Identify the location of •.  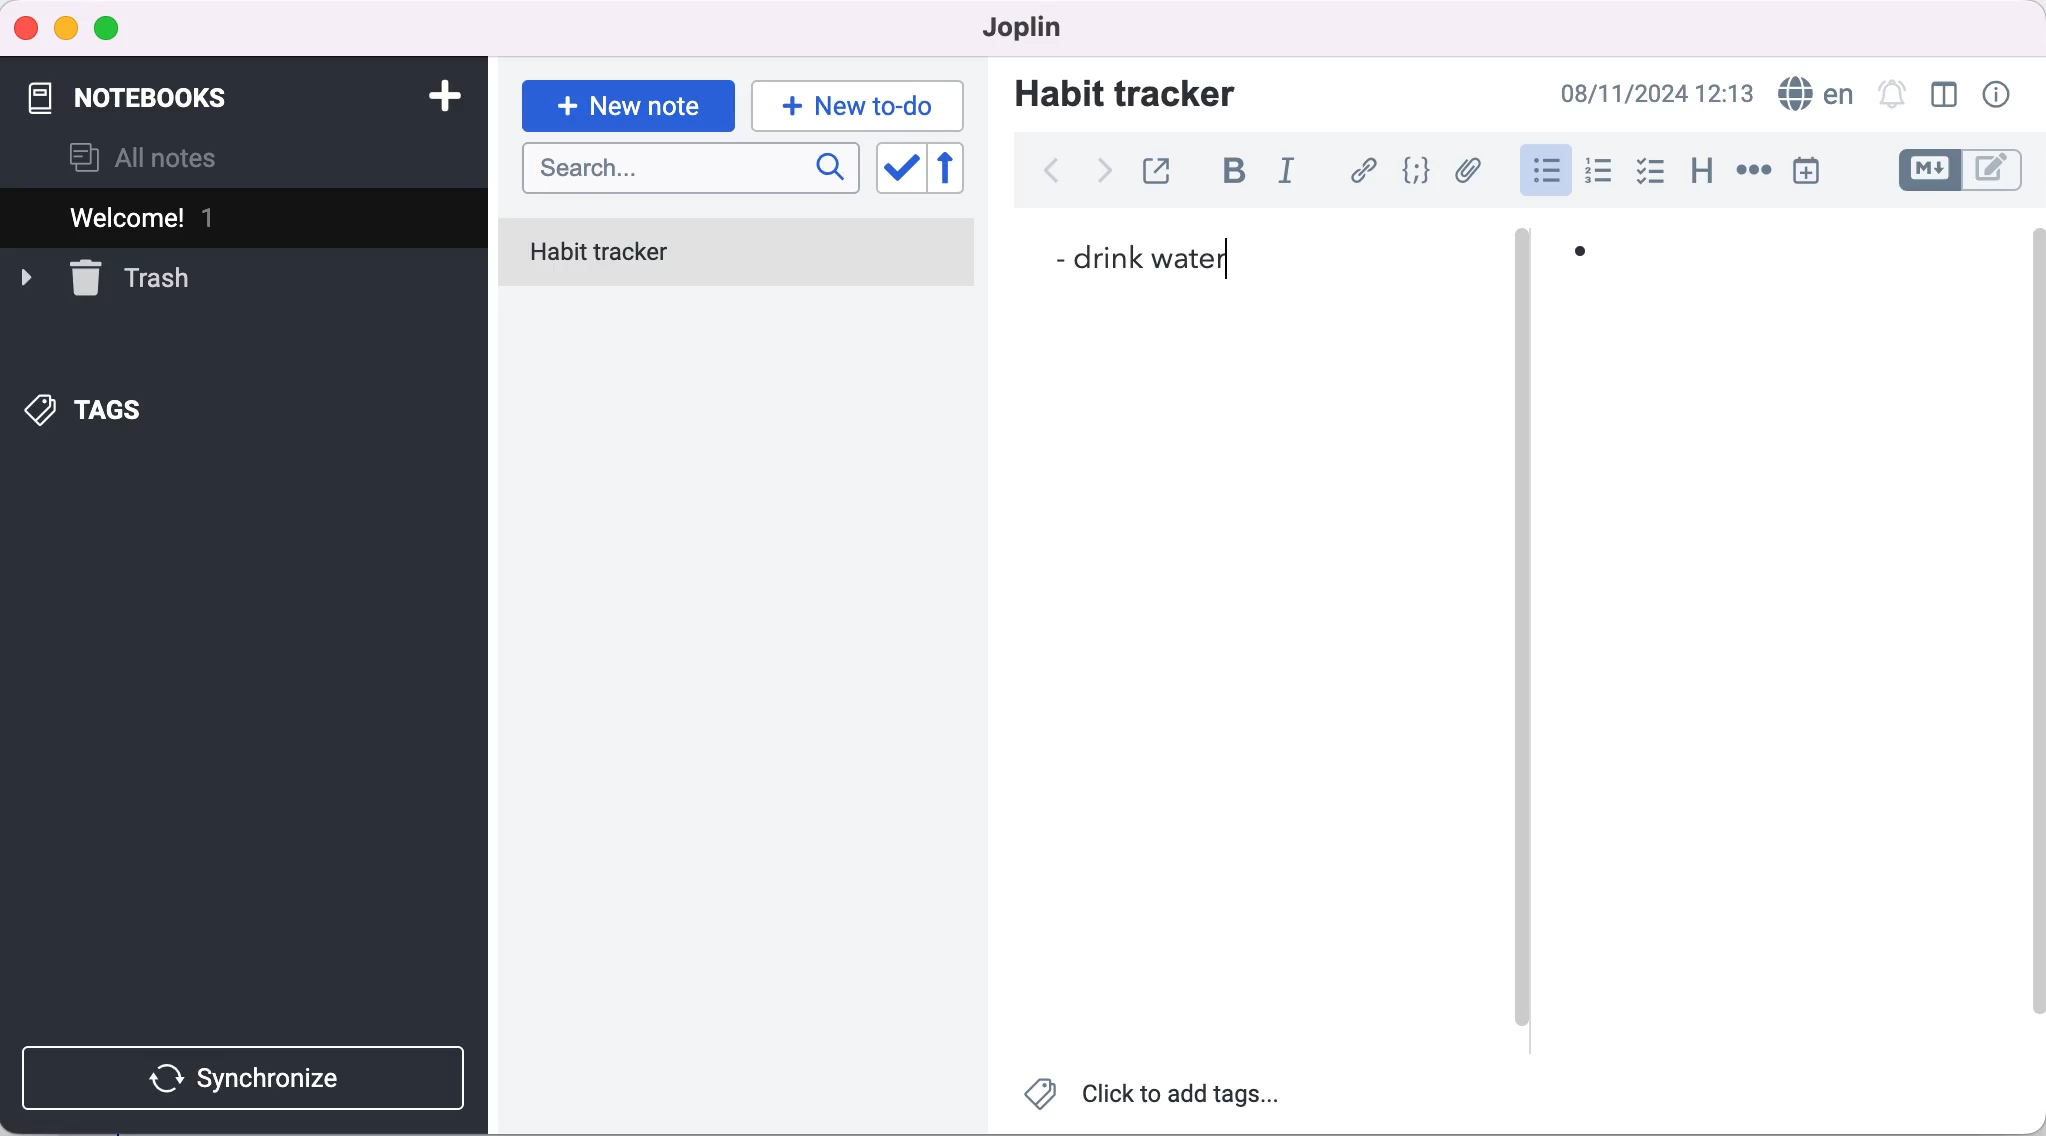
(1578, 256).